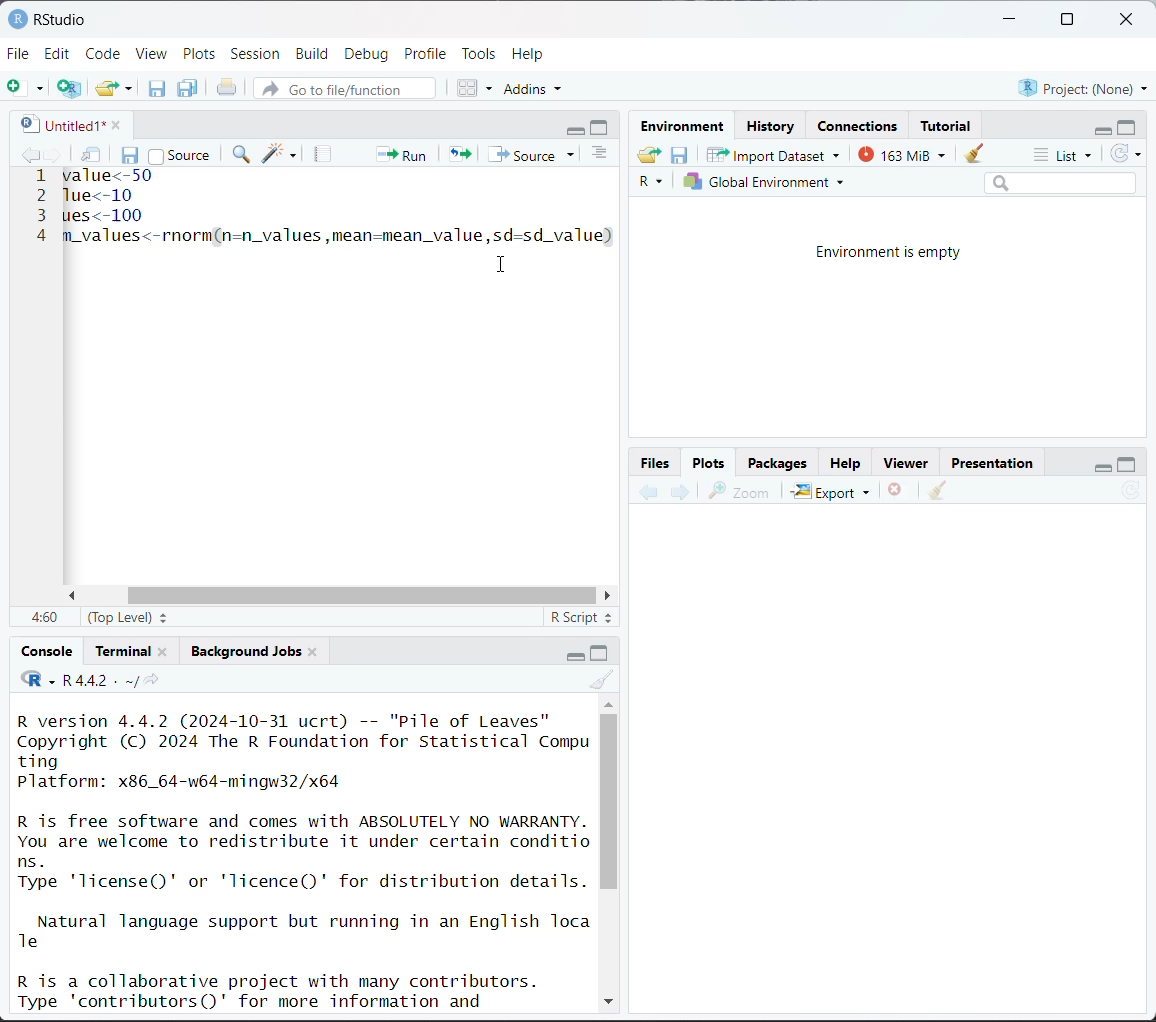 This screenshot has height=1022, width=1156. Describe the element at coordinates (179, 154) in the screenshot. I see `source` at that location.